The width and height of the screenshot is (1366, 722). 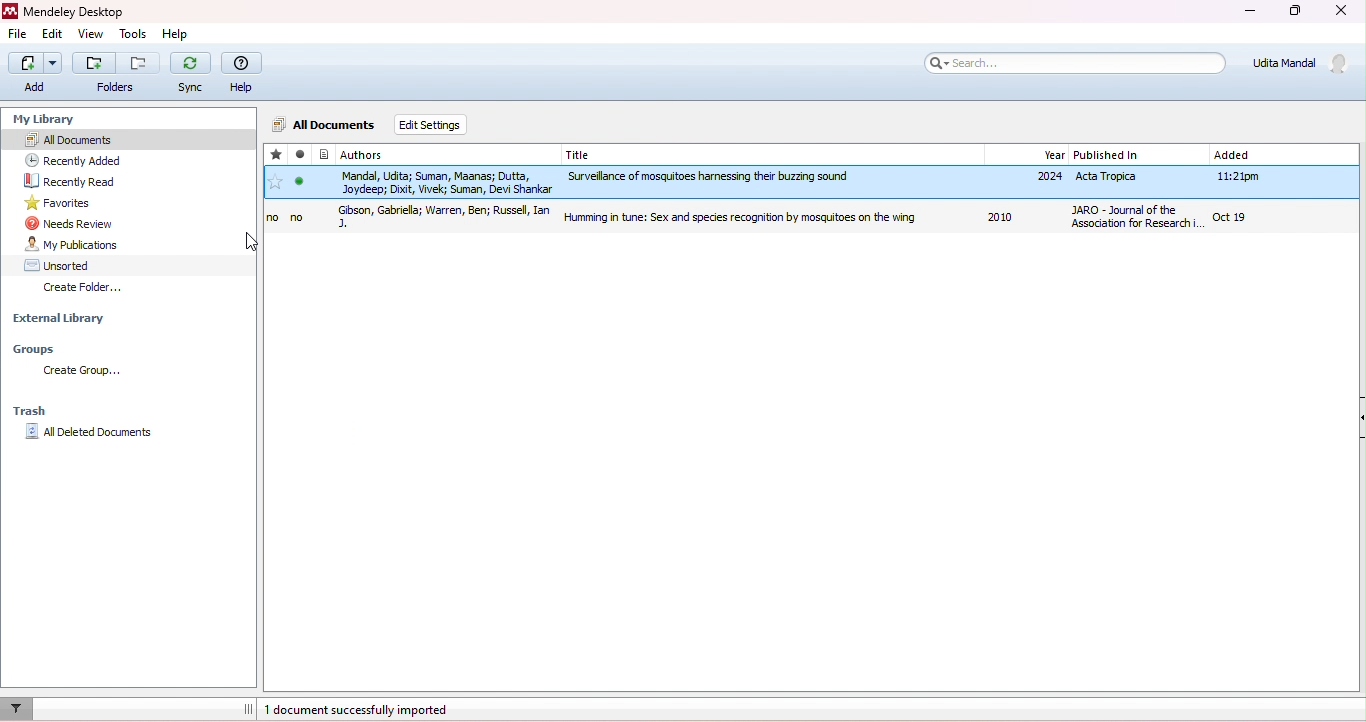 What do you see at coordinates (278, 155) in the screenshot?
I see `favorite` at bounding box center [278, 155].